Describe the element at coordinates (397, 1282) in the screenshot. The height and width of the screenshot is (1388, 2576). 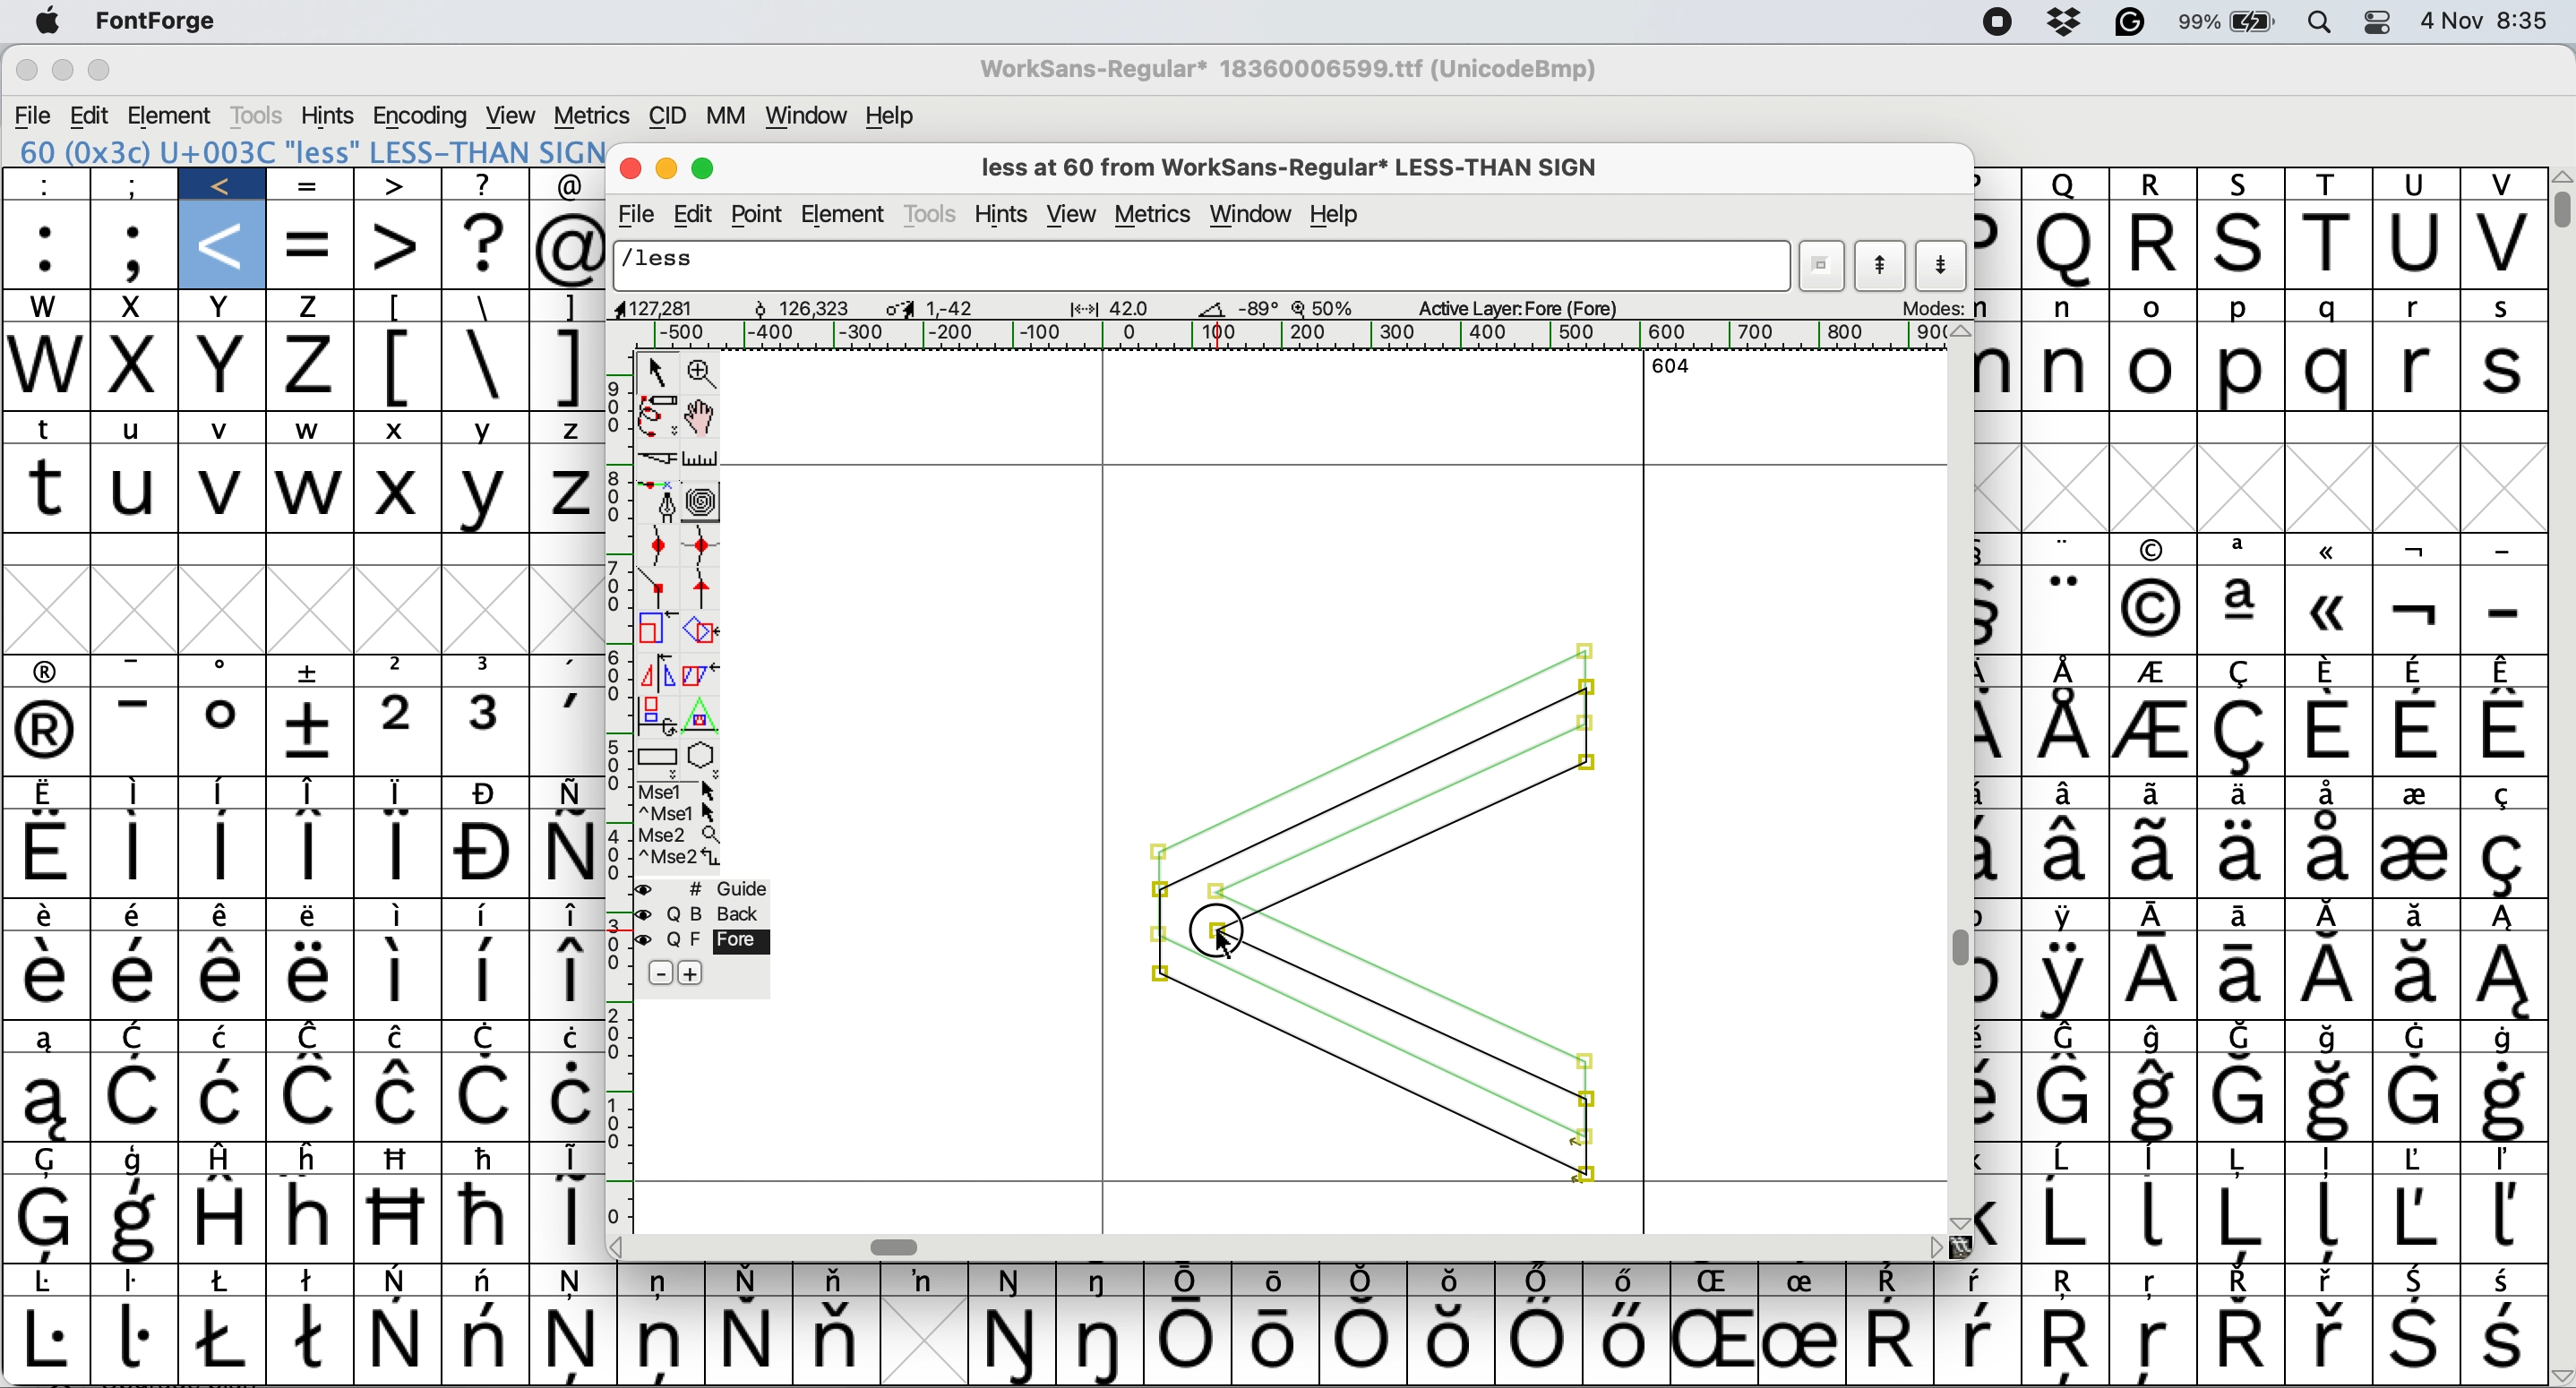
I see `Symbol` at that location.